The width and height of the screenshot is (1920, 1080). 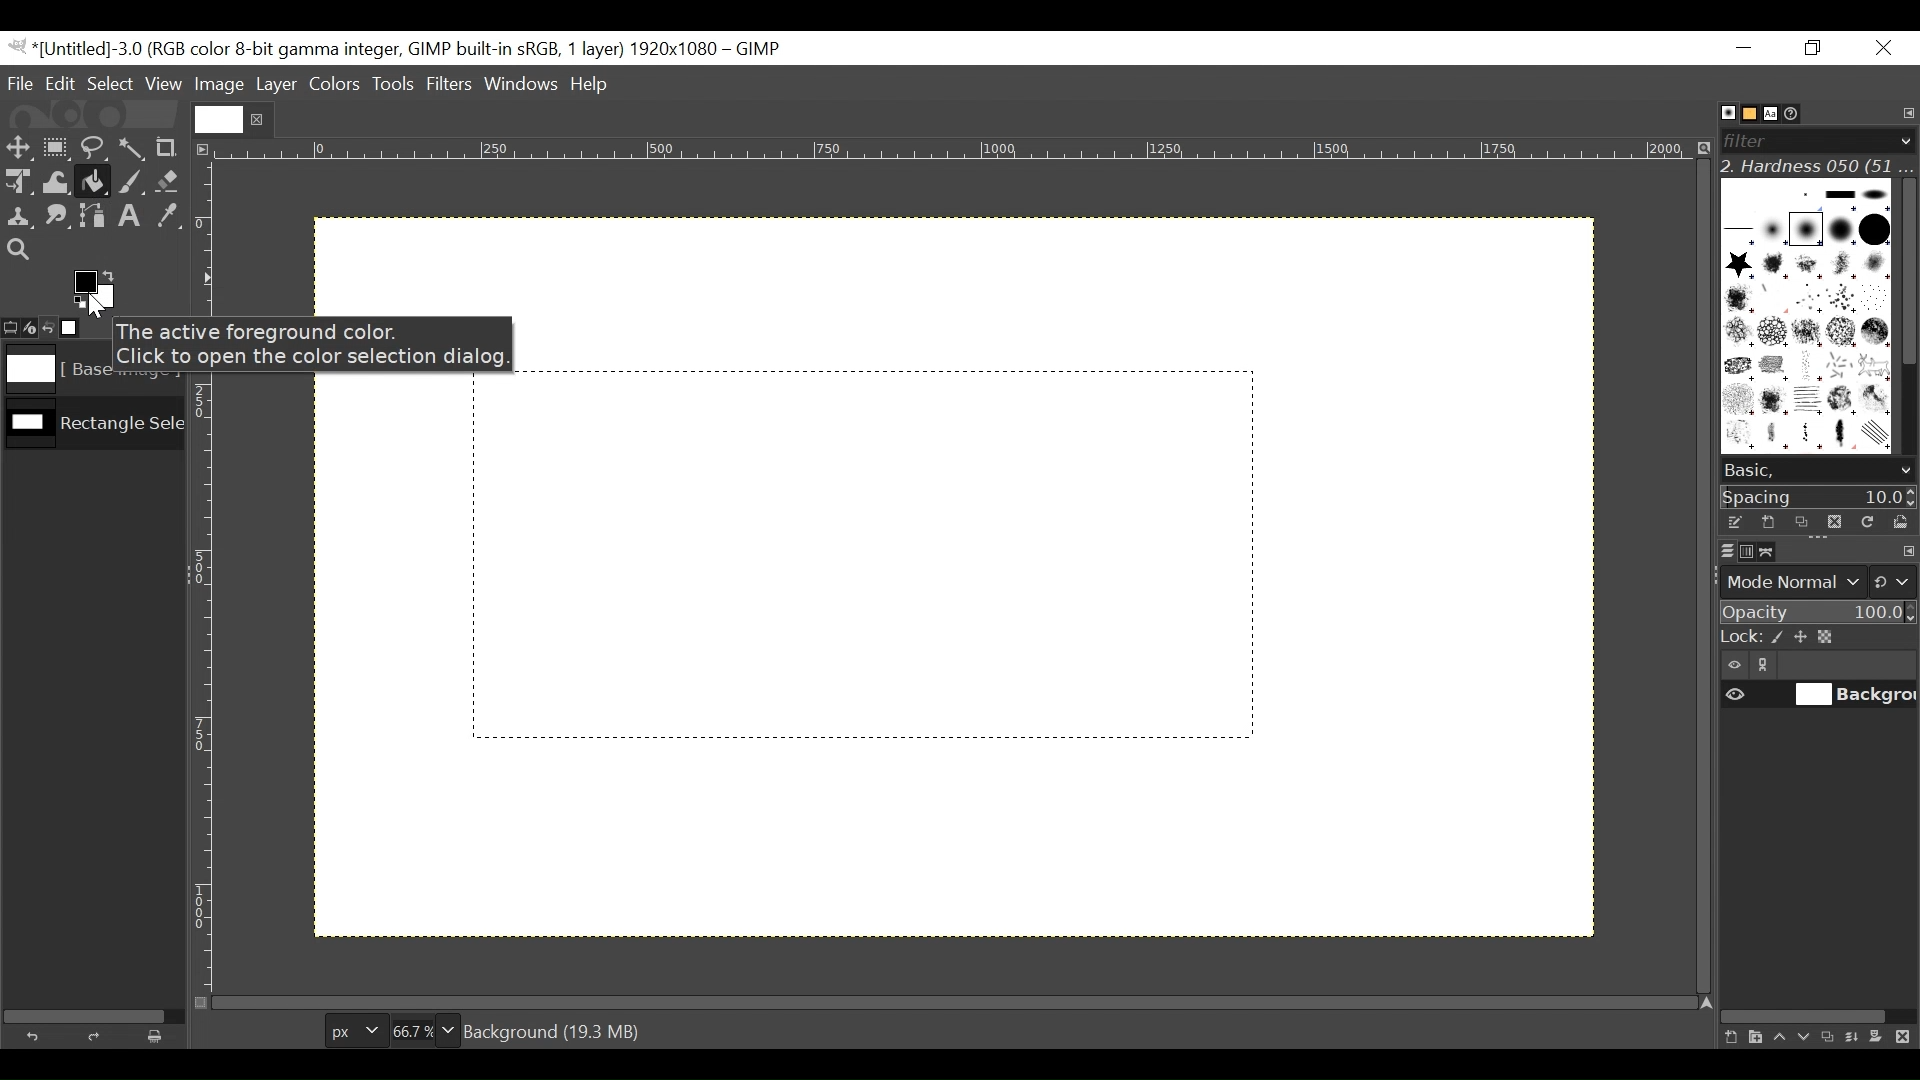 I want to click on Image, so click(x=93, y=428).